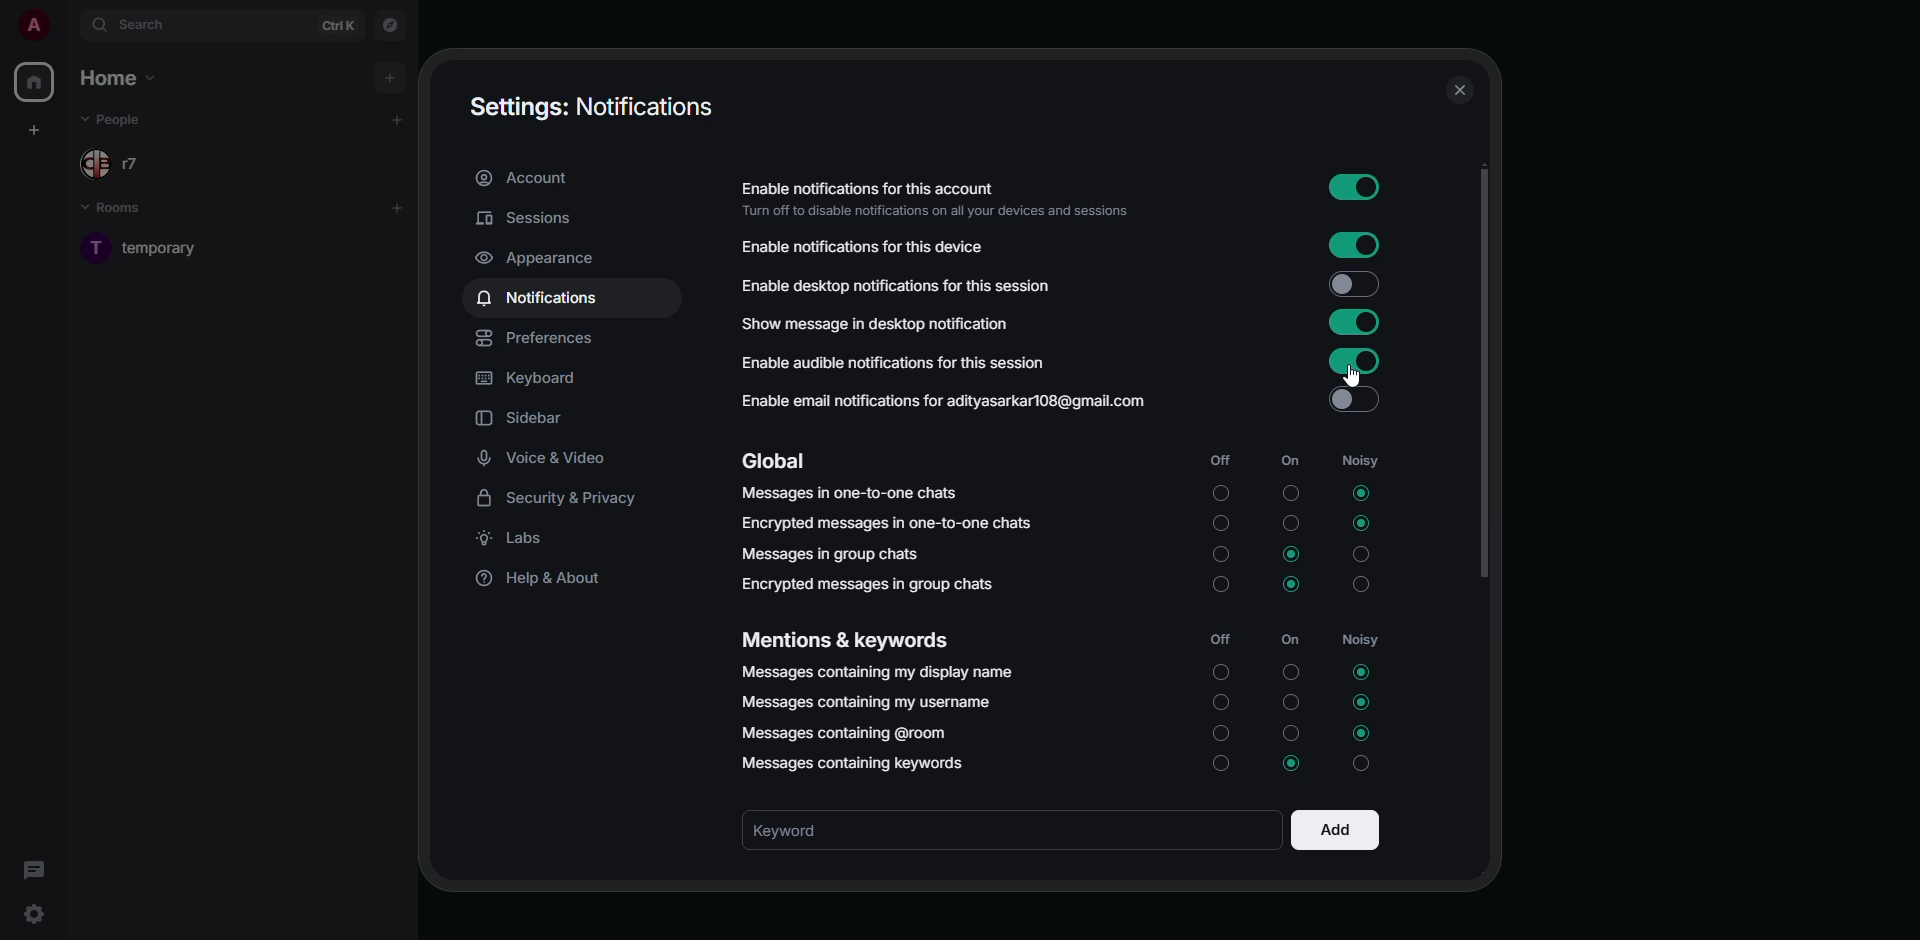  Describe the element at coordinates (1354, 285) in the screenshot. I see `click to enable` at that location.